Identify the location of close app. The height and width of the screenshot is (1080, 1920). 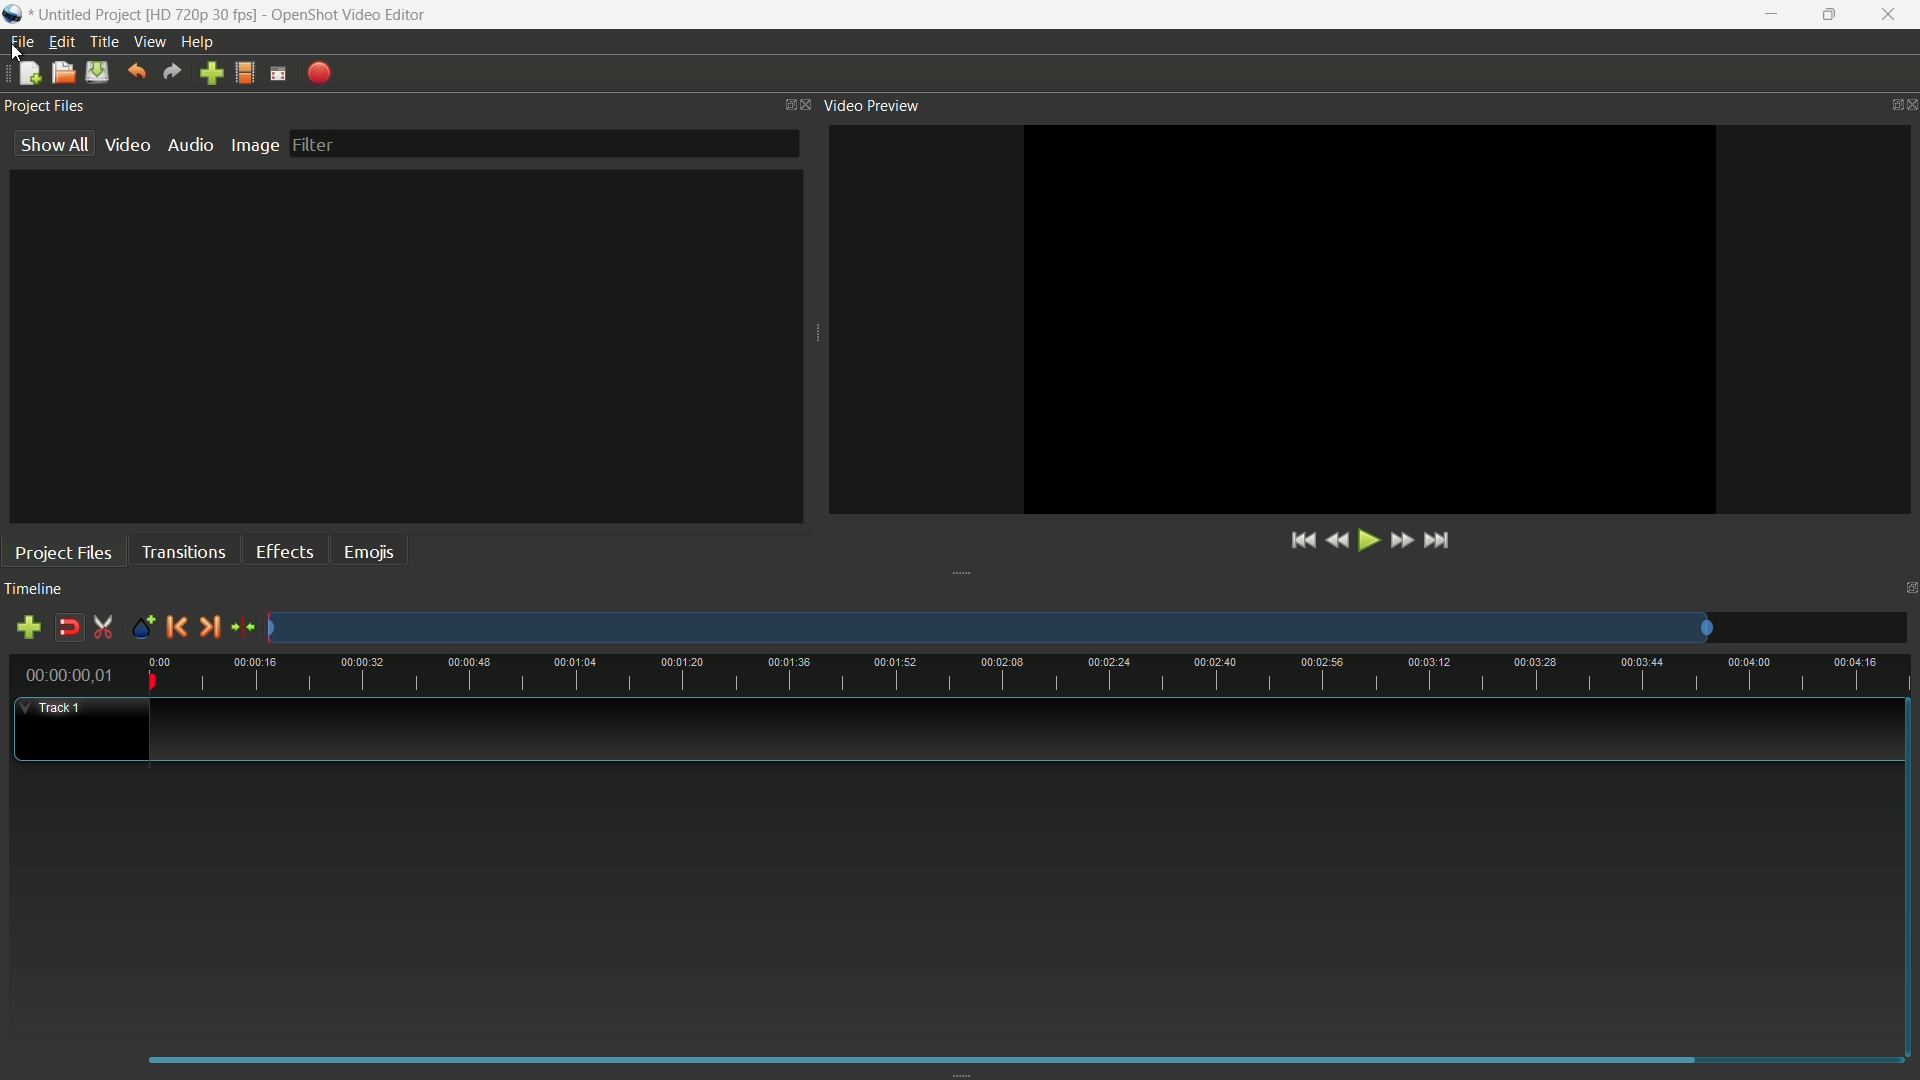
(1891, 15).